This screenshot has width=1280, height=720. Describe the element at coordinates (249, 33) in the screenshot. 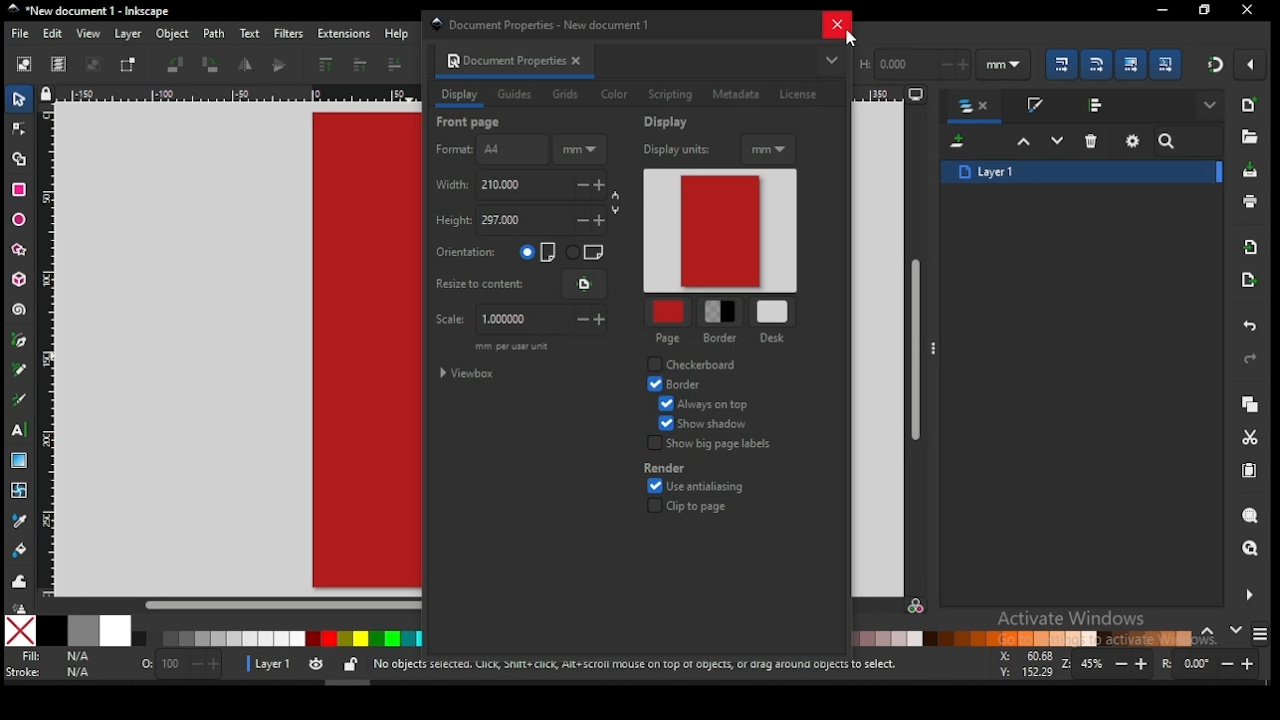

I see `text` at that location.